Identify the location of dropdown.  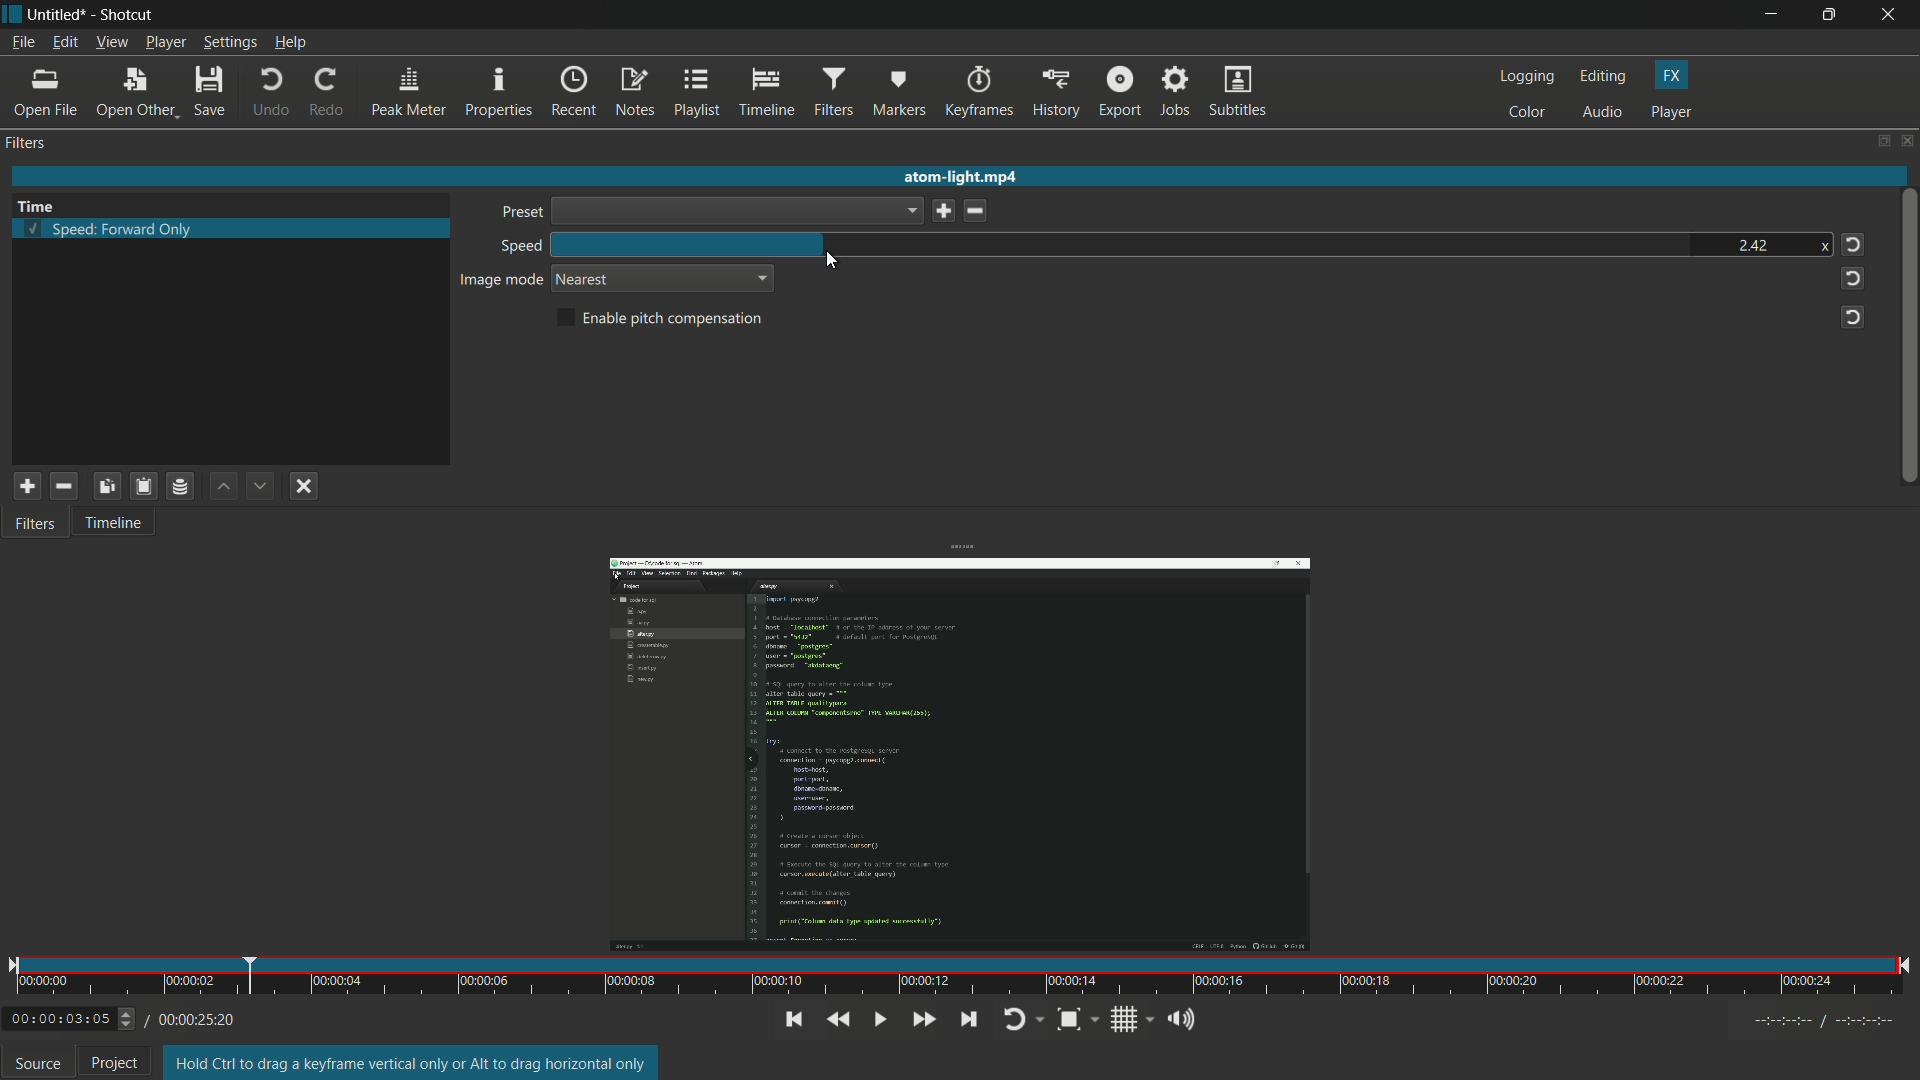
(760, 278).